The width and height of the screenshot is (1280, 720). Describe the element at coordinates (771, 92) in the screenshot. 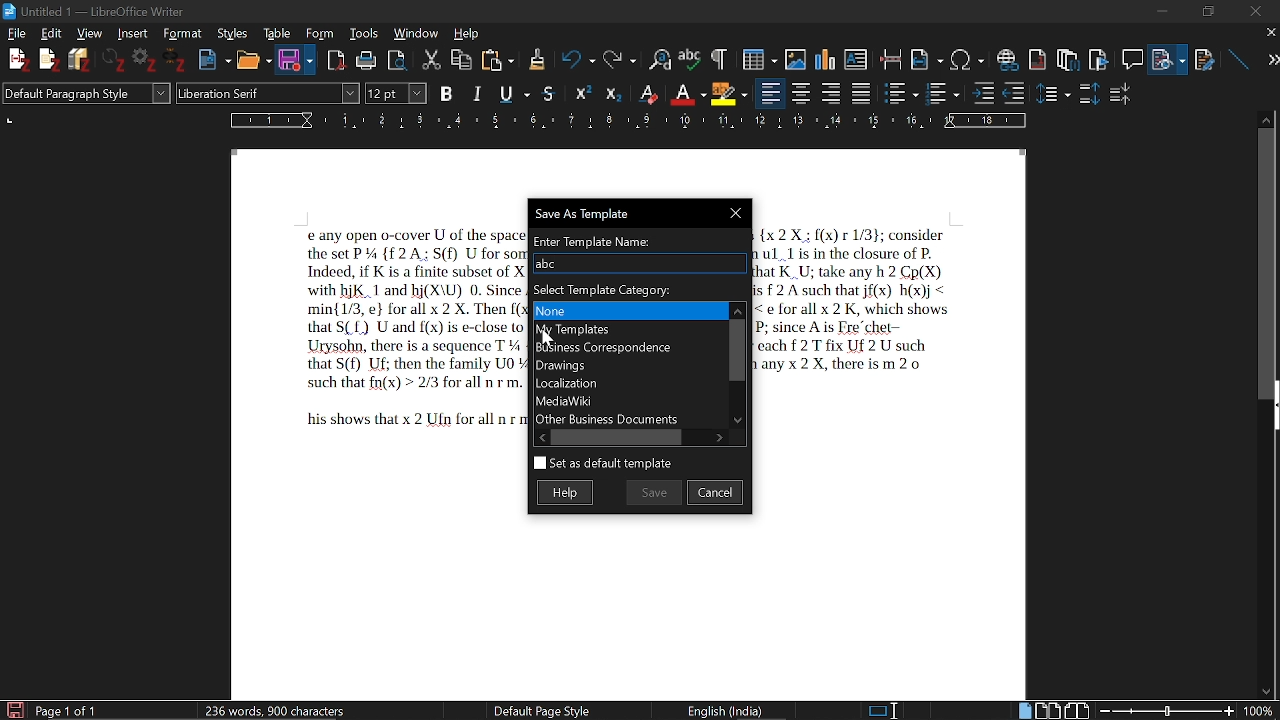

I see `align left` at that location.